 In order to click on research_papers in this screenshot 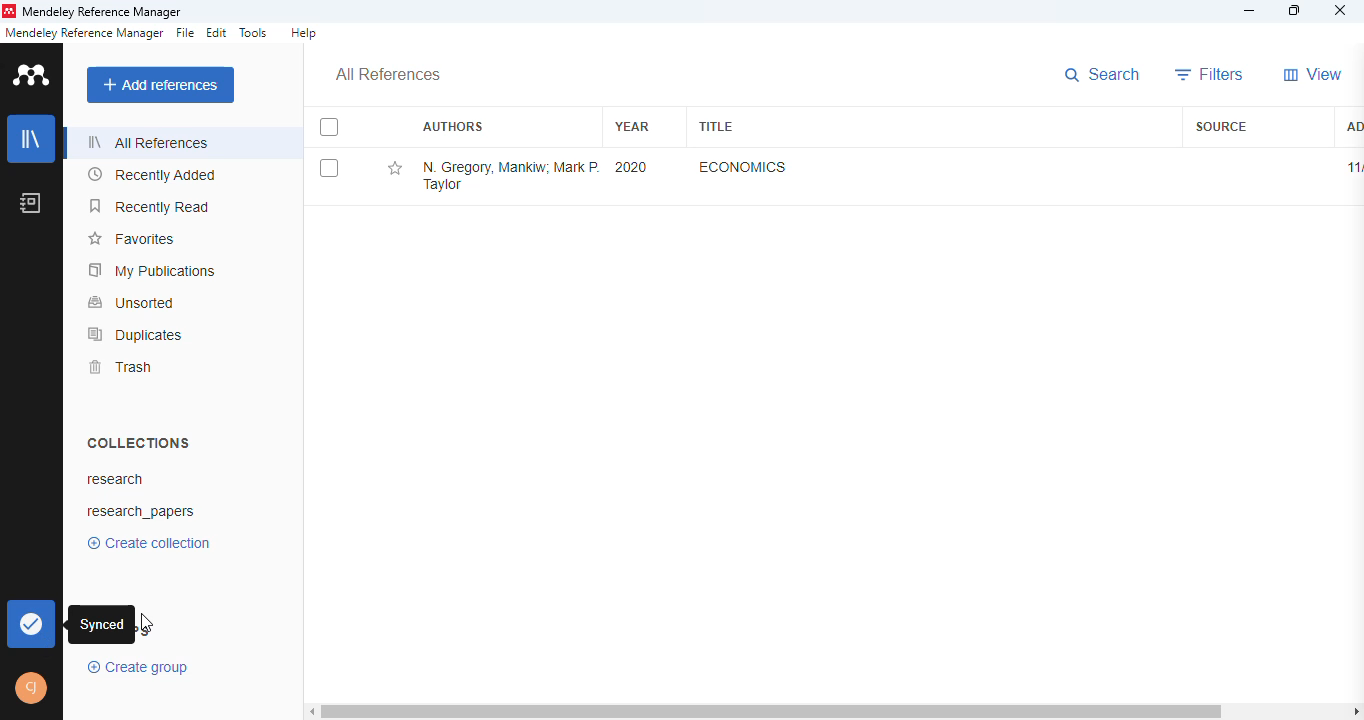, I will do `click(142, 512)`.